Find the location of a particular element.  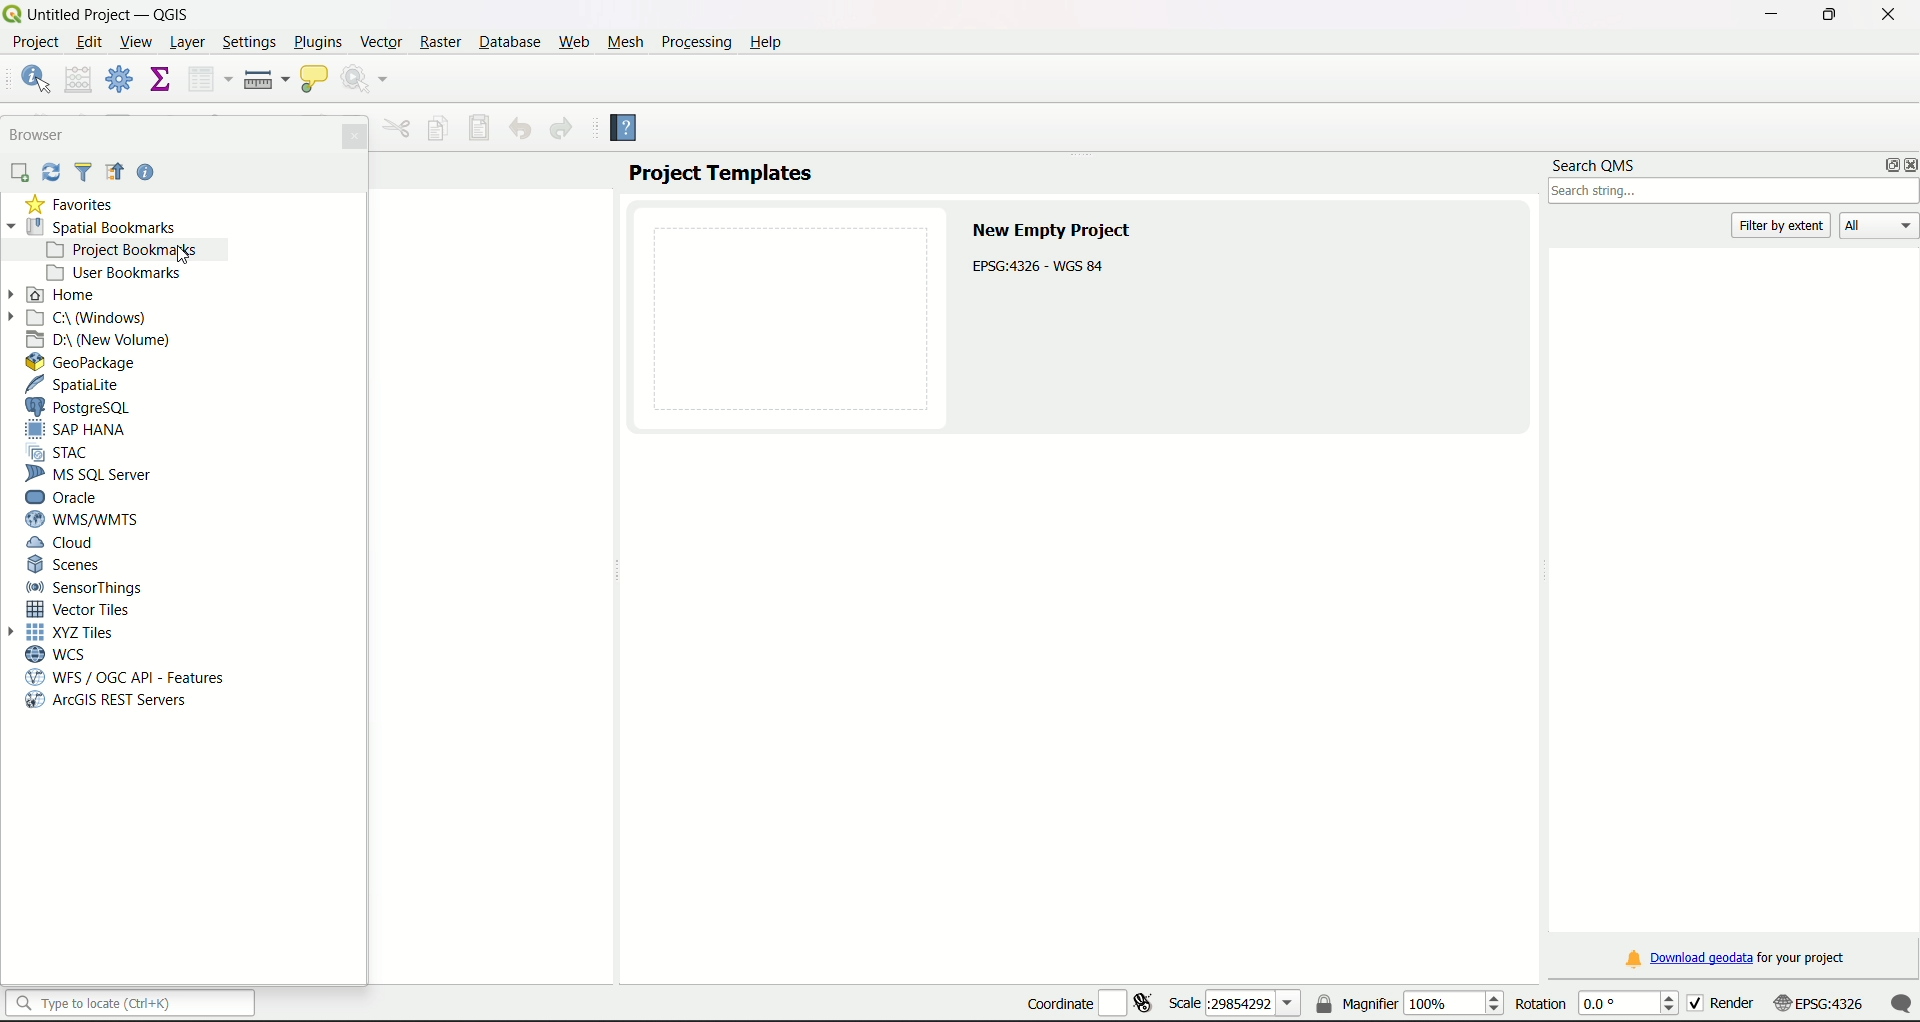

Undo is located at coordinates (520, 128).